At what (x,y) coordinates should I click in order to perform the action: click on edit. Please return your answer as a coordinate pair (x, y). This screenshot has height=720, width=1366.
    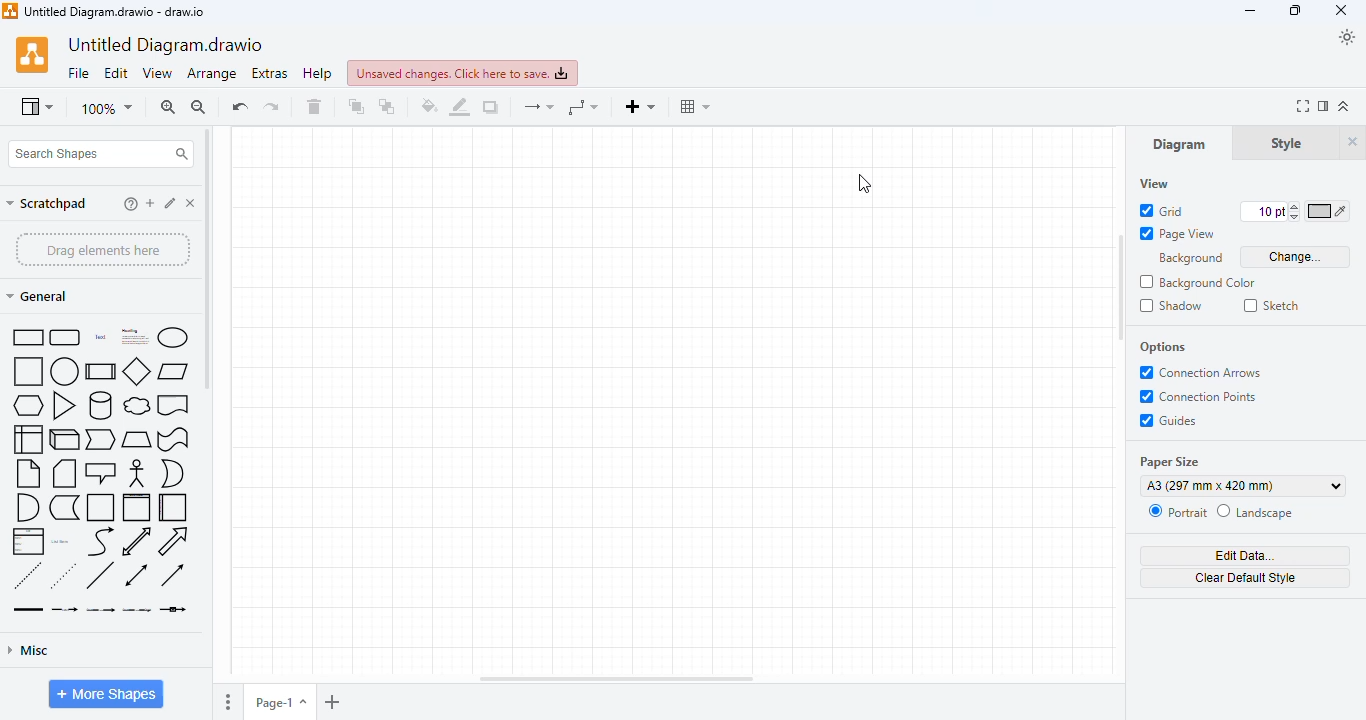
    Looking at the image, I should click on (116, 73).